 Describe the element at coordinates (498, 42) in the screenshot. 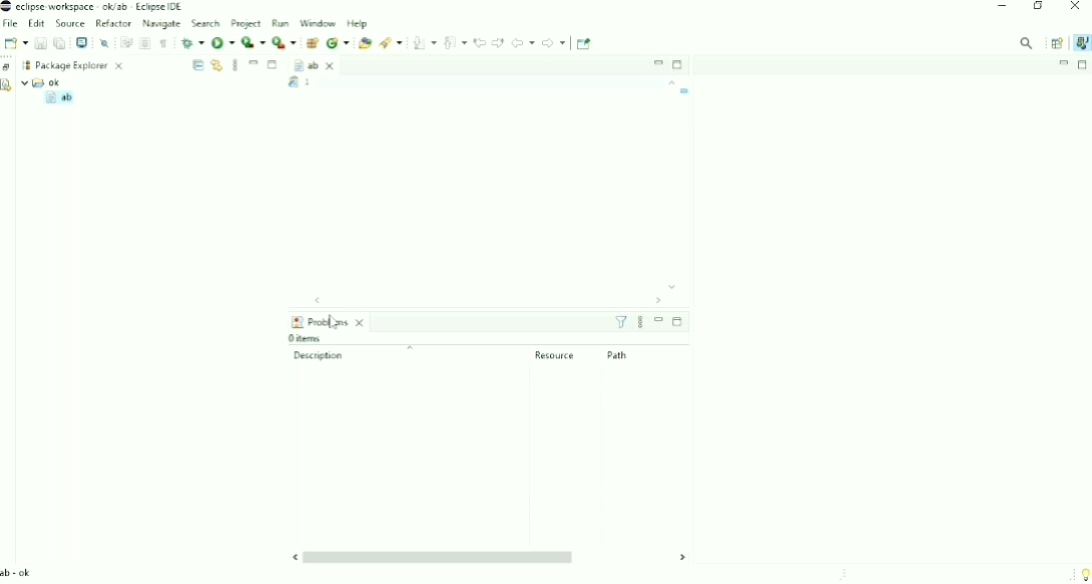

I see `Next Edit Location` at that location.